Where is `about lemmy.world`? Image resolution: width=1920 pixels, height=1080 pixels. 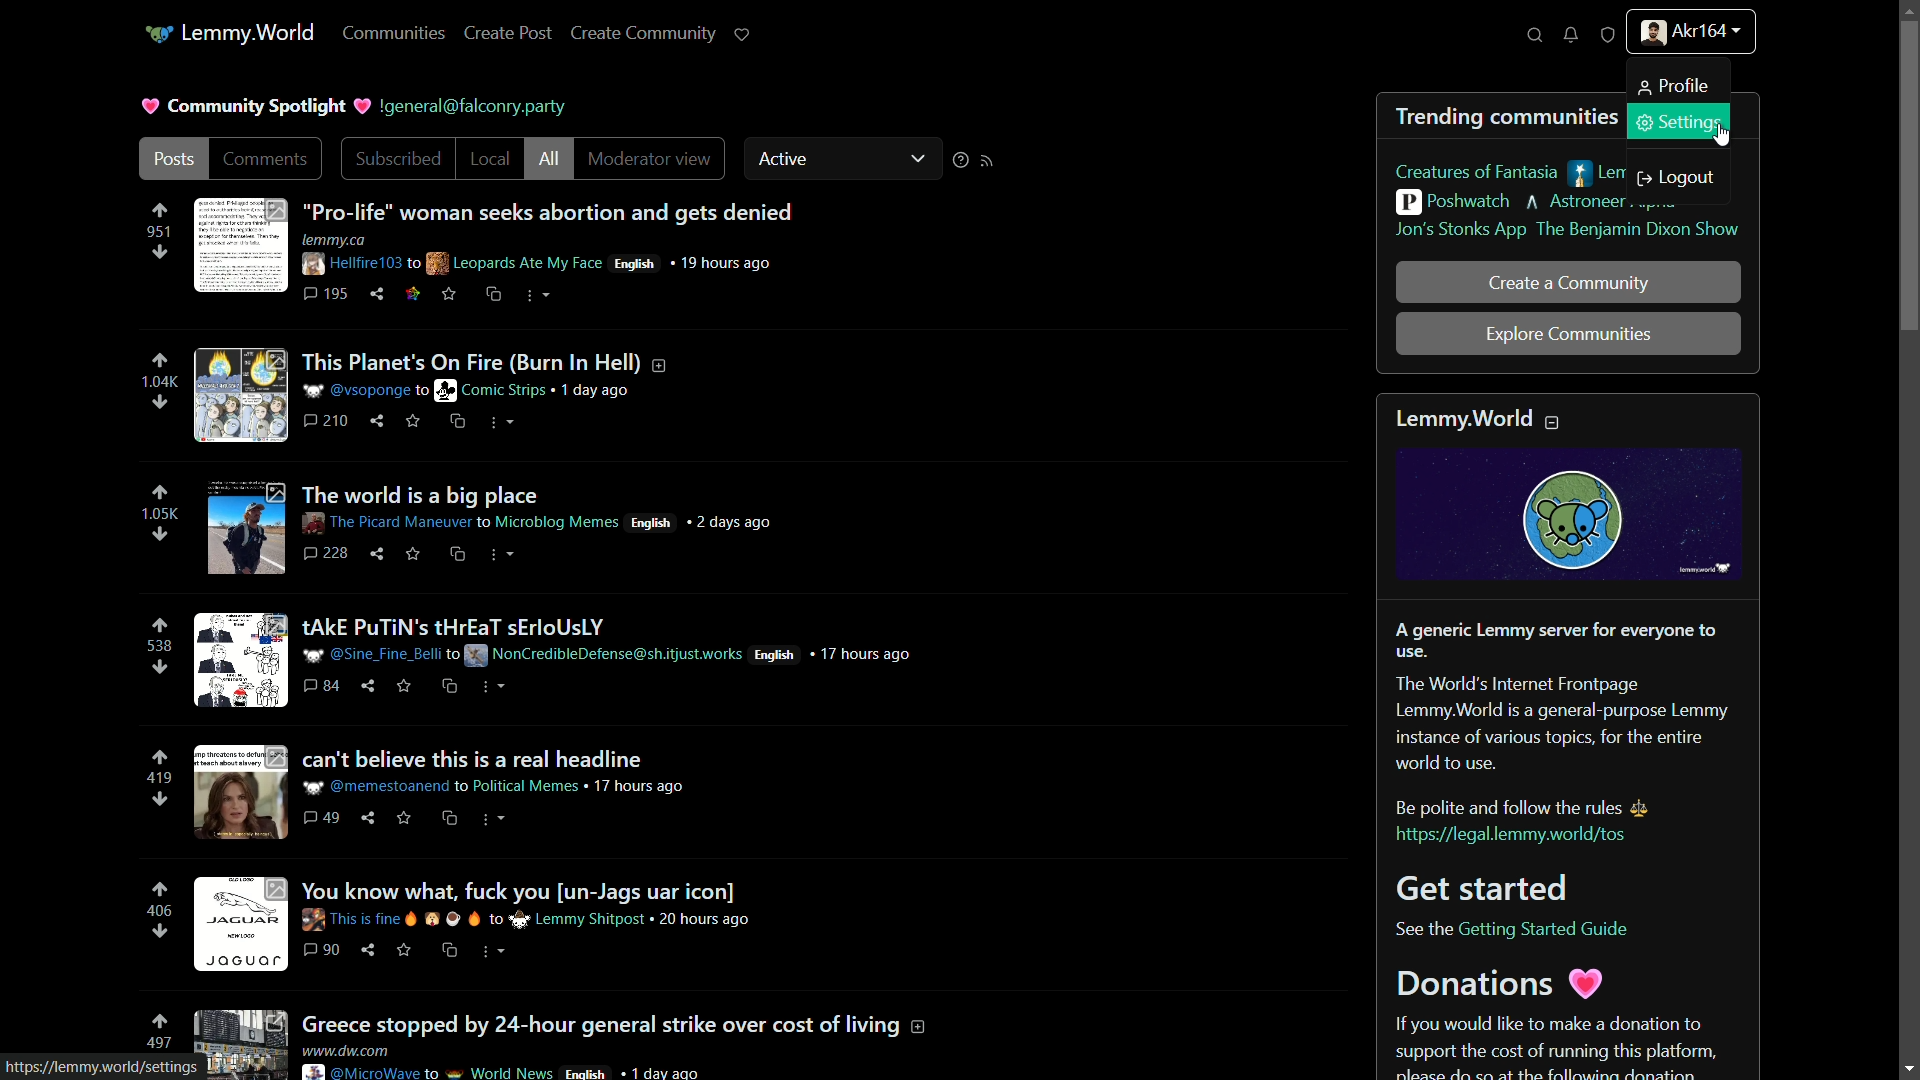
about lemmy.world is located at coordinates (1567, 736).